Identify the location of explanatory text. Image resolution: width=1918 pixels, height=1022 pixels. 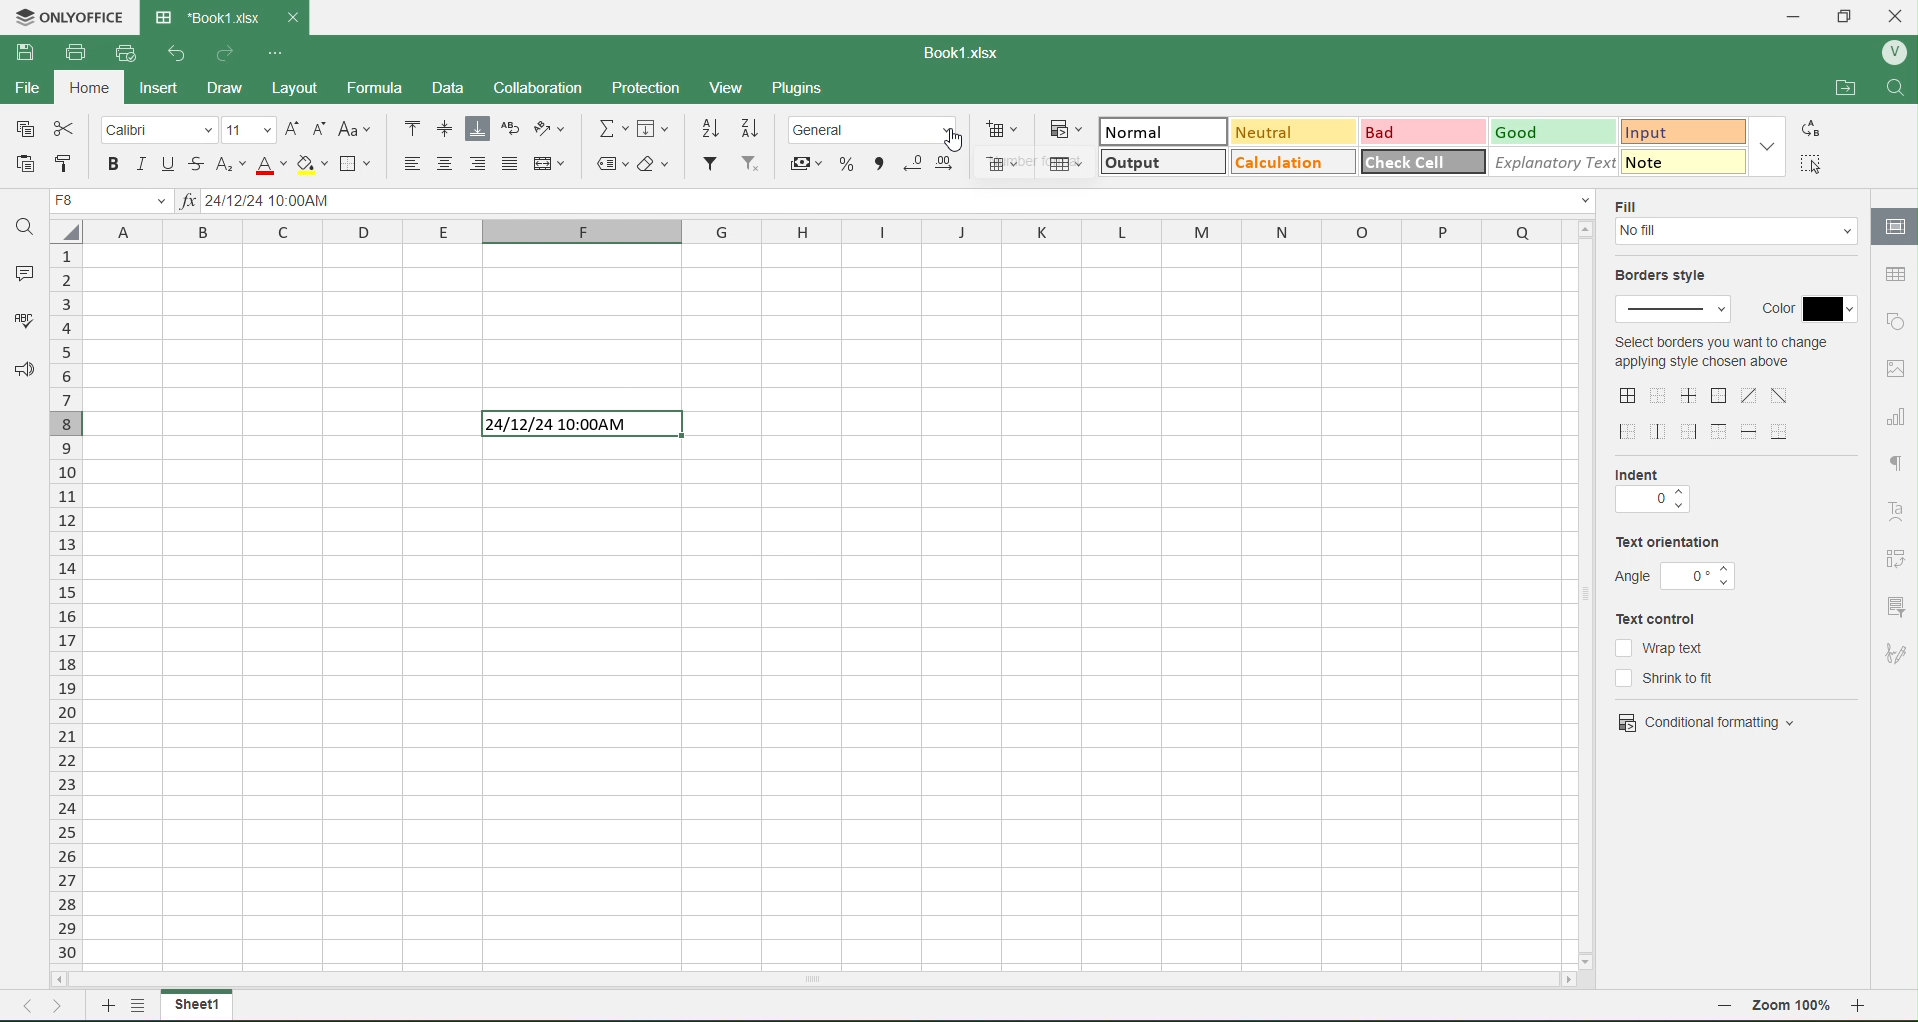
(1545, 161).